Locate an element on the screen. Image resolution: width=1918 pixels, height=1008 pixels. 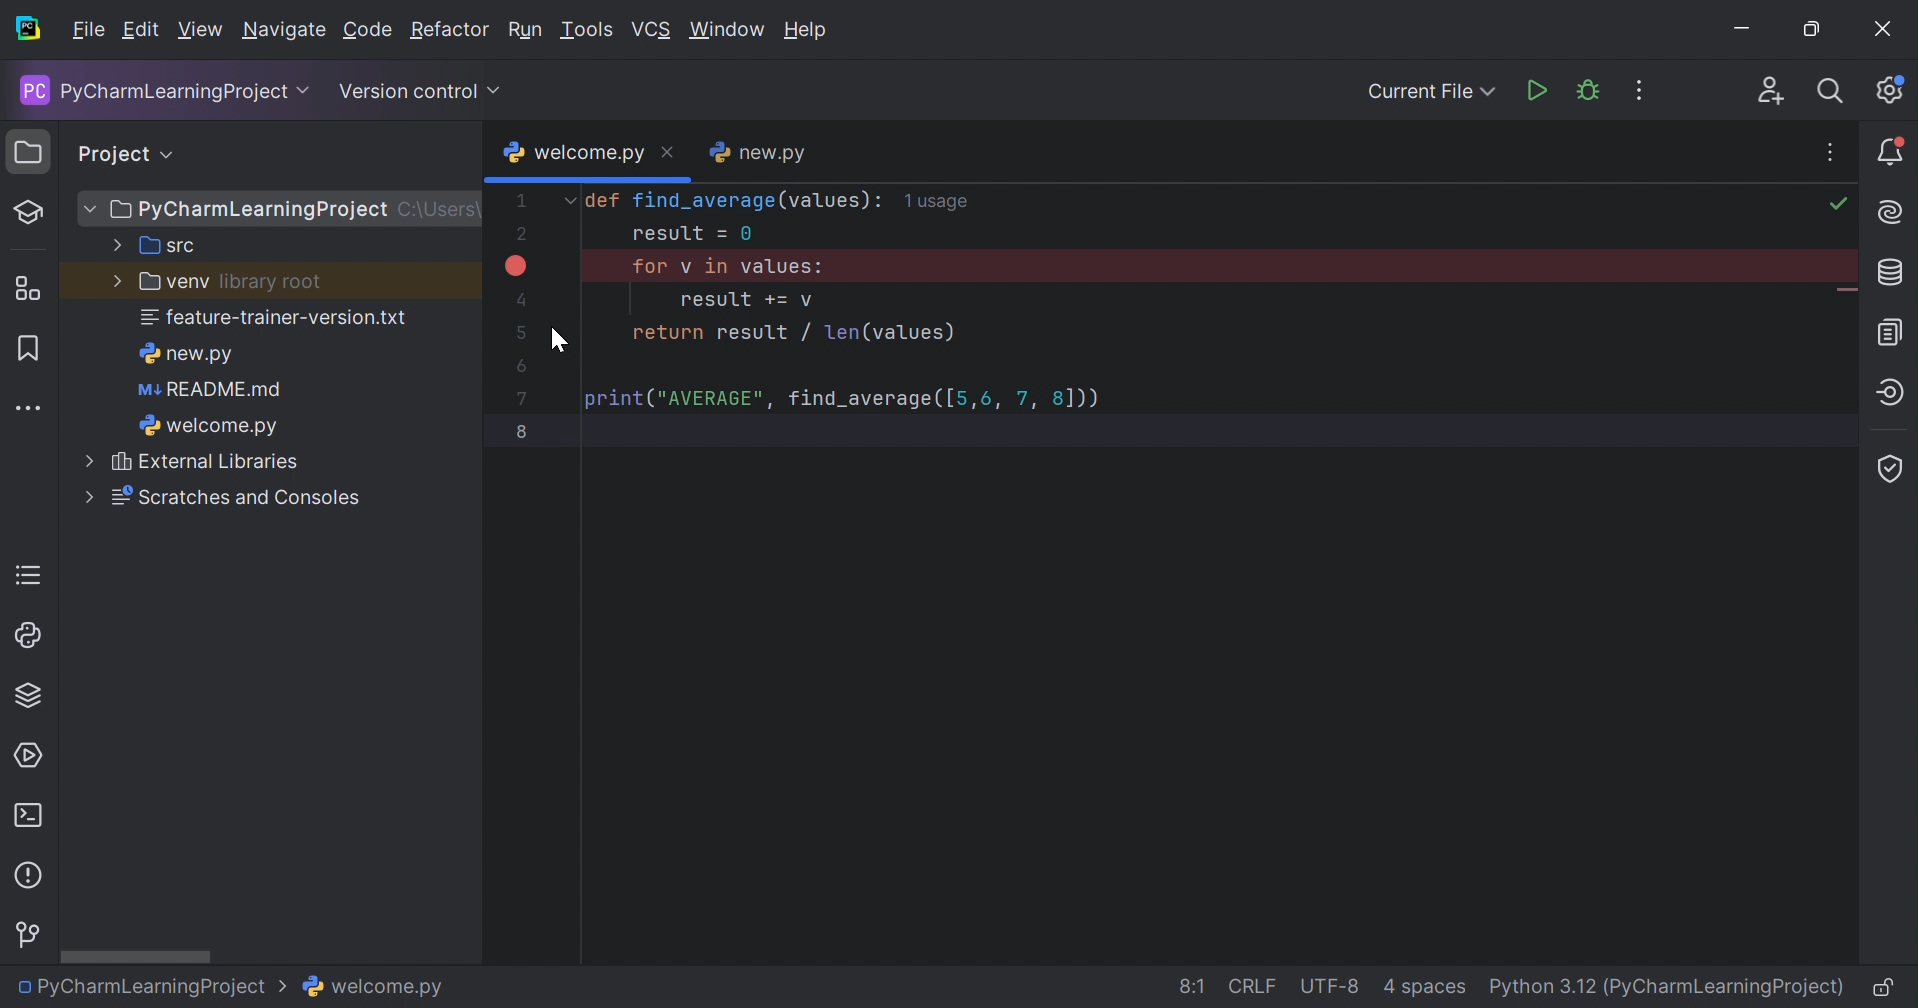
Recent Files, Tab Actions and More is located at coordinates (1832, 153).